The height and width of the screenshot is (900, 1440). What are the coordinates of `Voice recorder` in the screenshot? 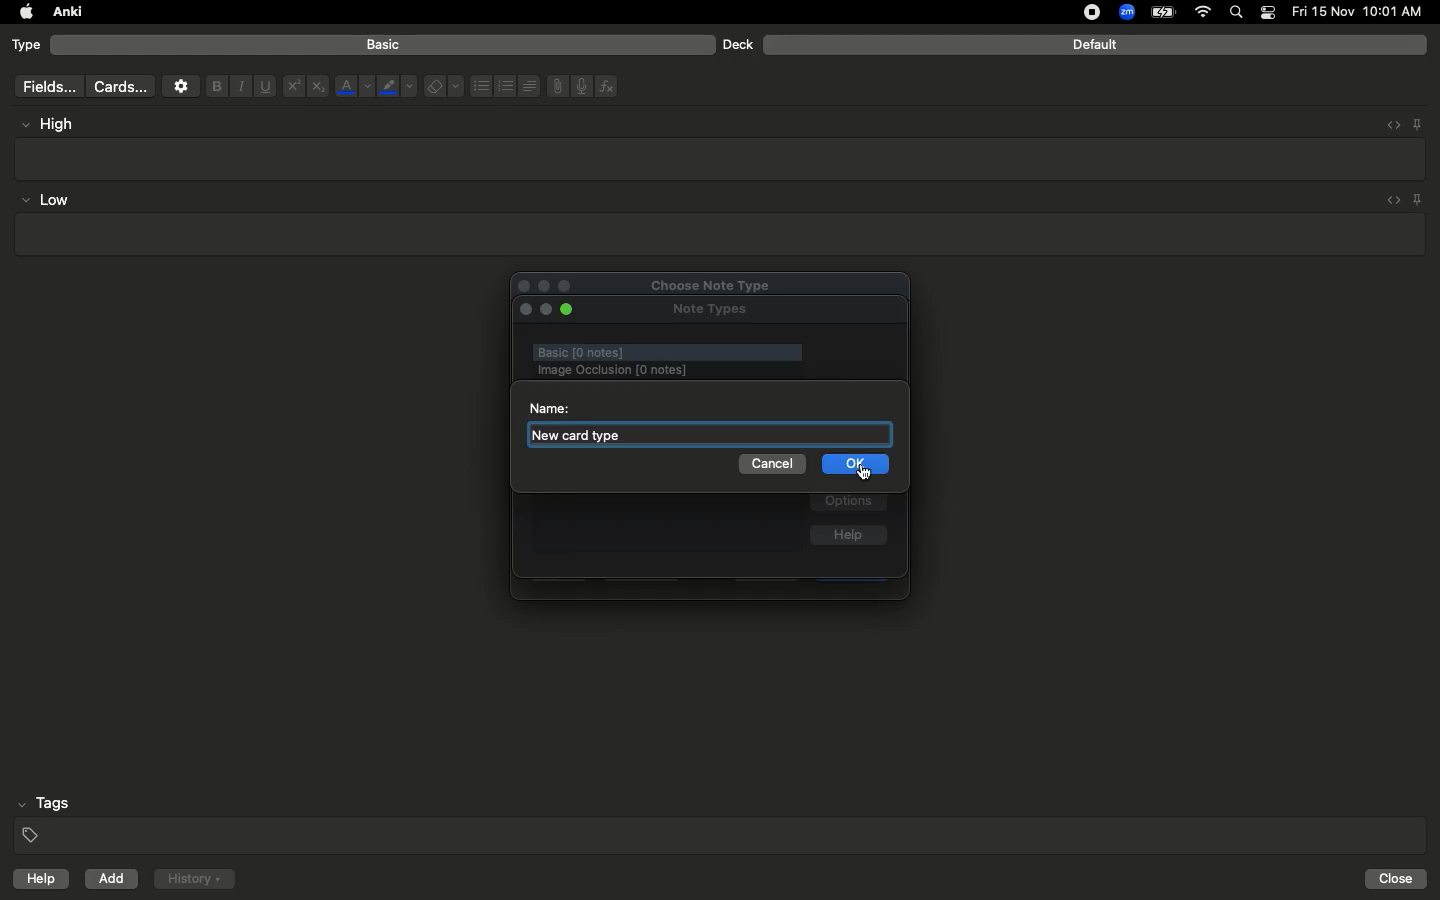 It's located at (580, 84).